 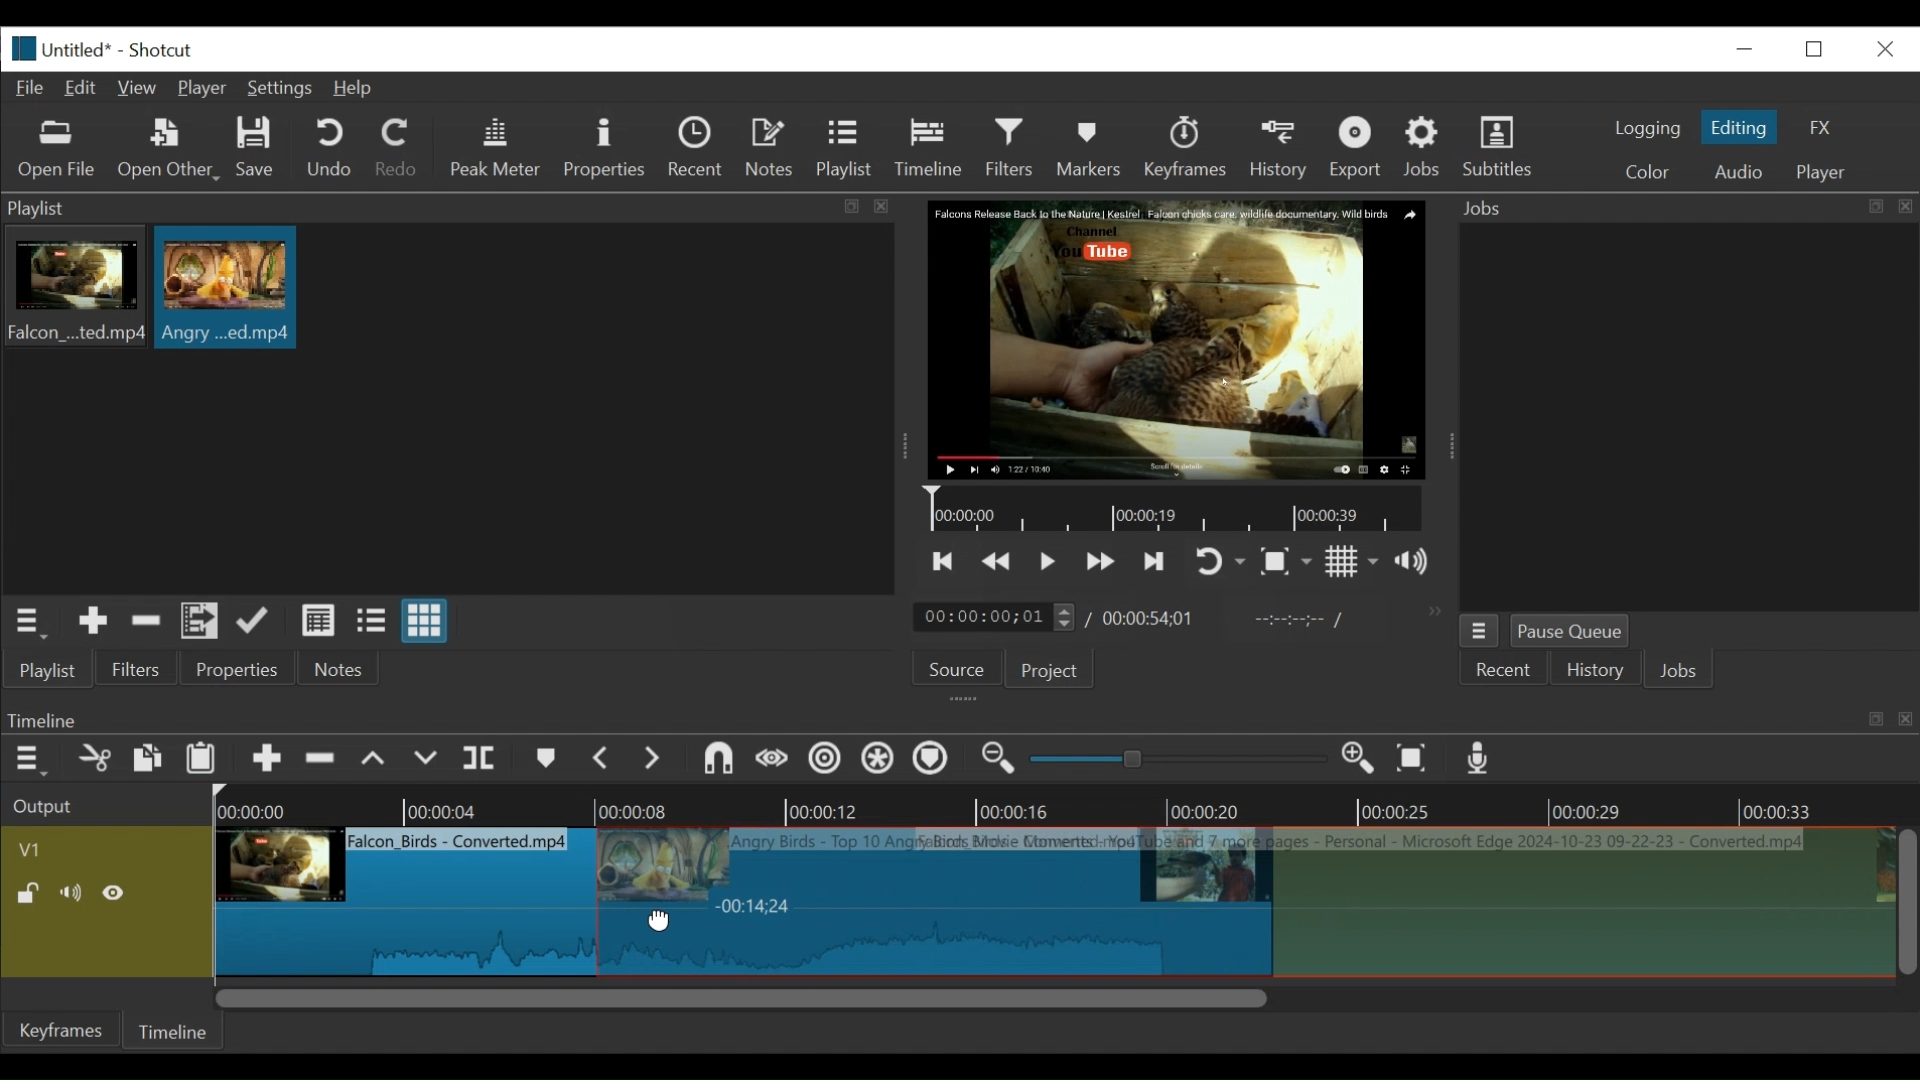 What do you see at coordinates (1673, 206) in the screenshot?
I see `Jobs menu` at bounding box center [1673, 206].